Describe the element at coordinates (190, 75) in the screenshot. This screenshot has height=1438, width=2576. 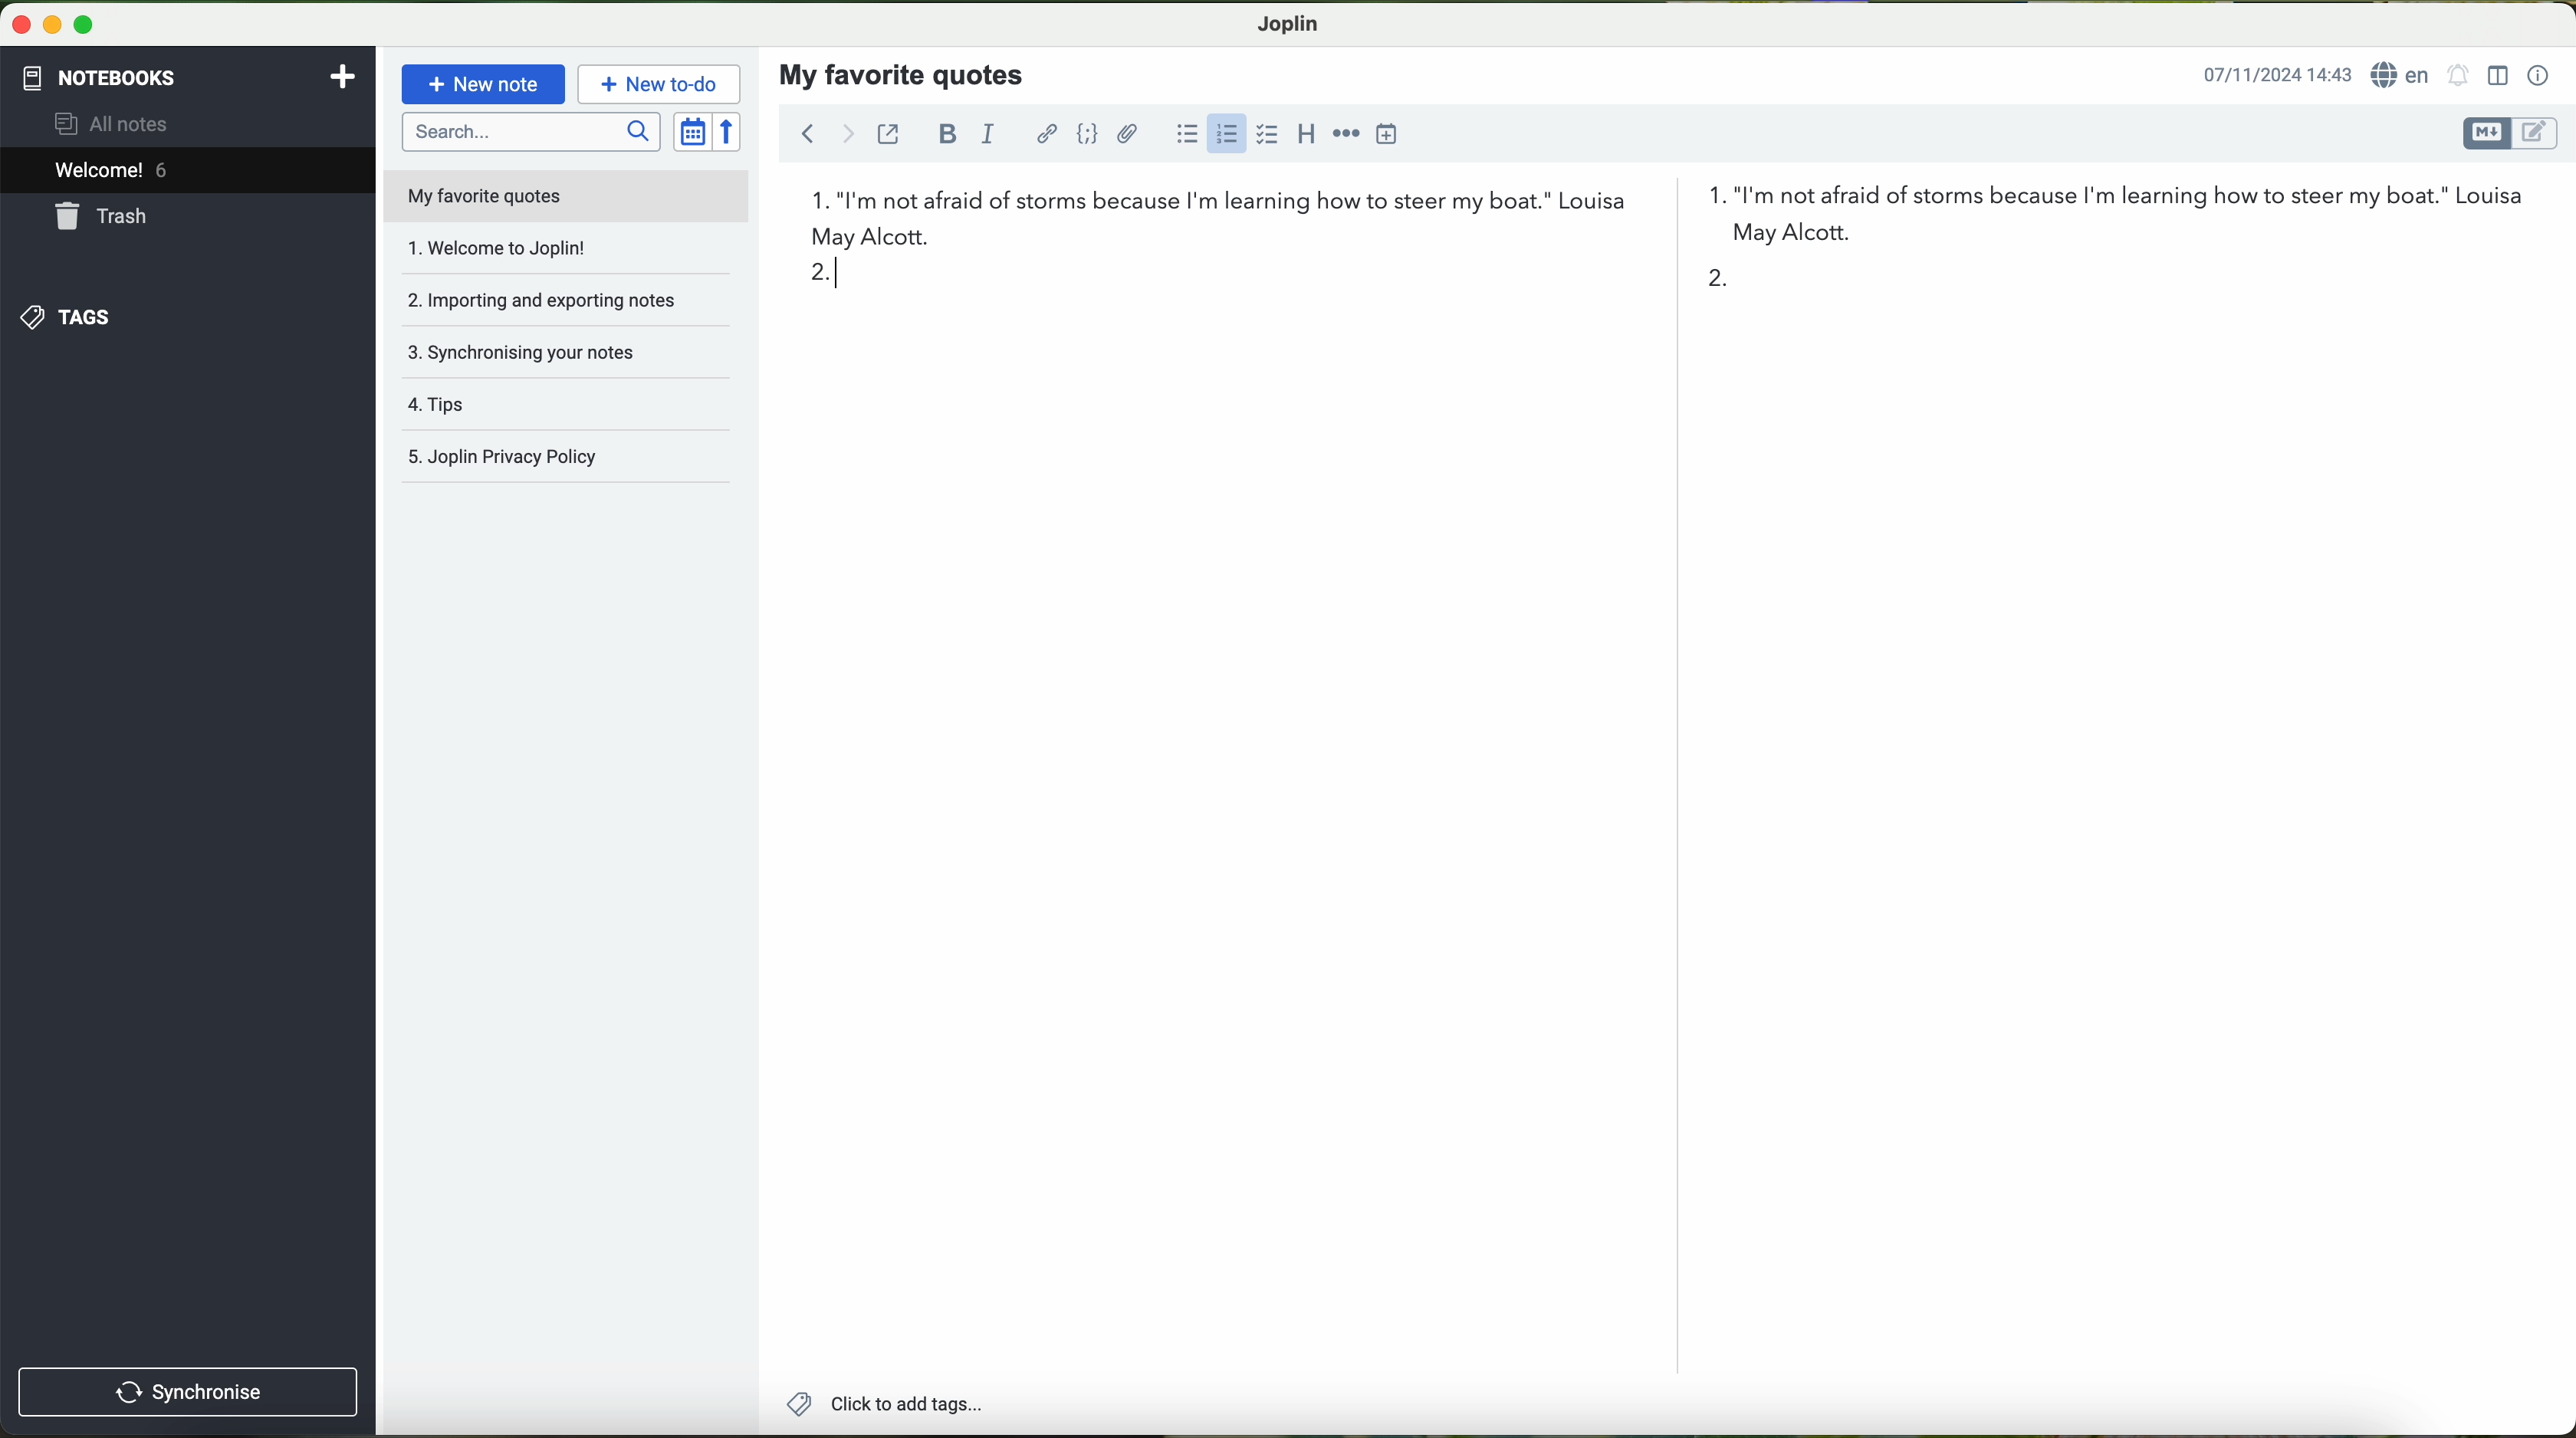
I see `notebooks` at that location.